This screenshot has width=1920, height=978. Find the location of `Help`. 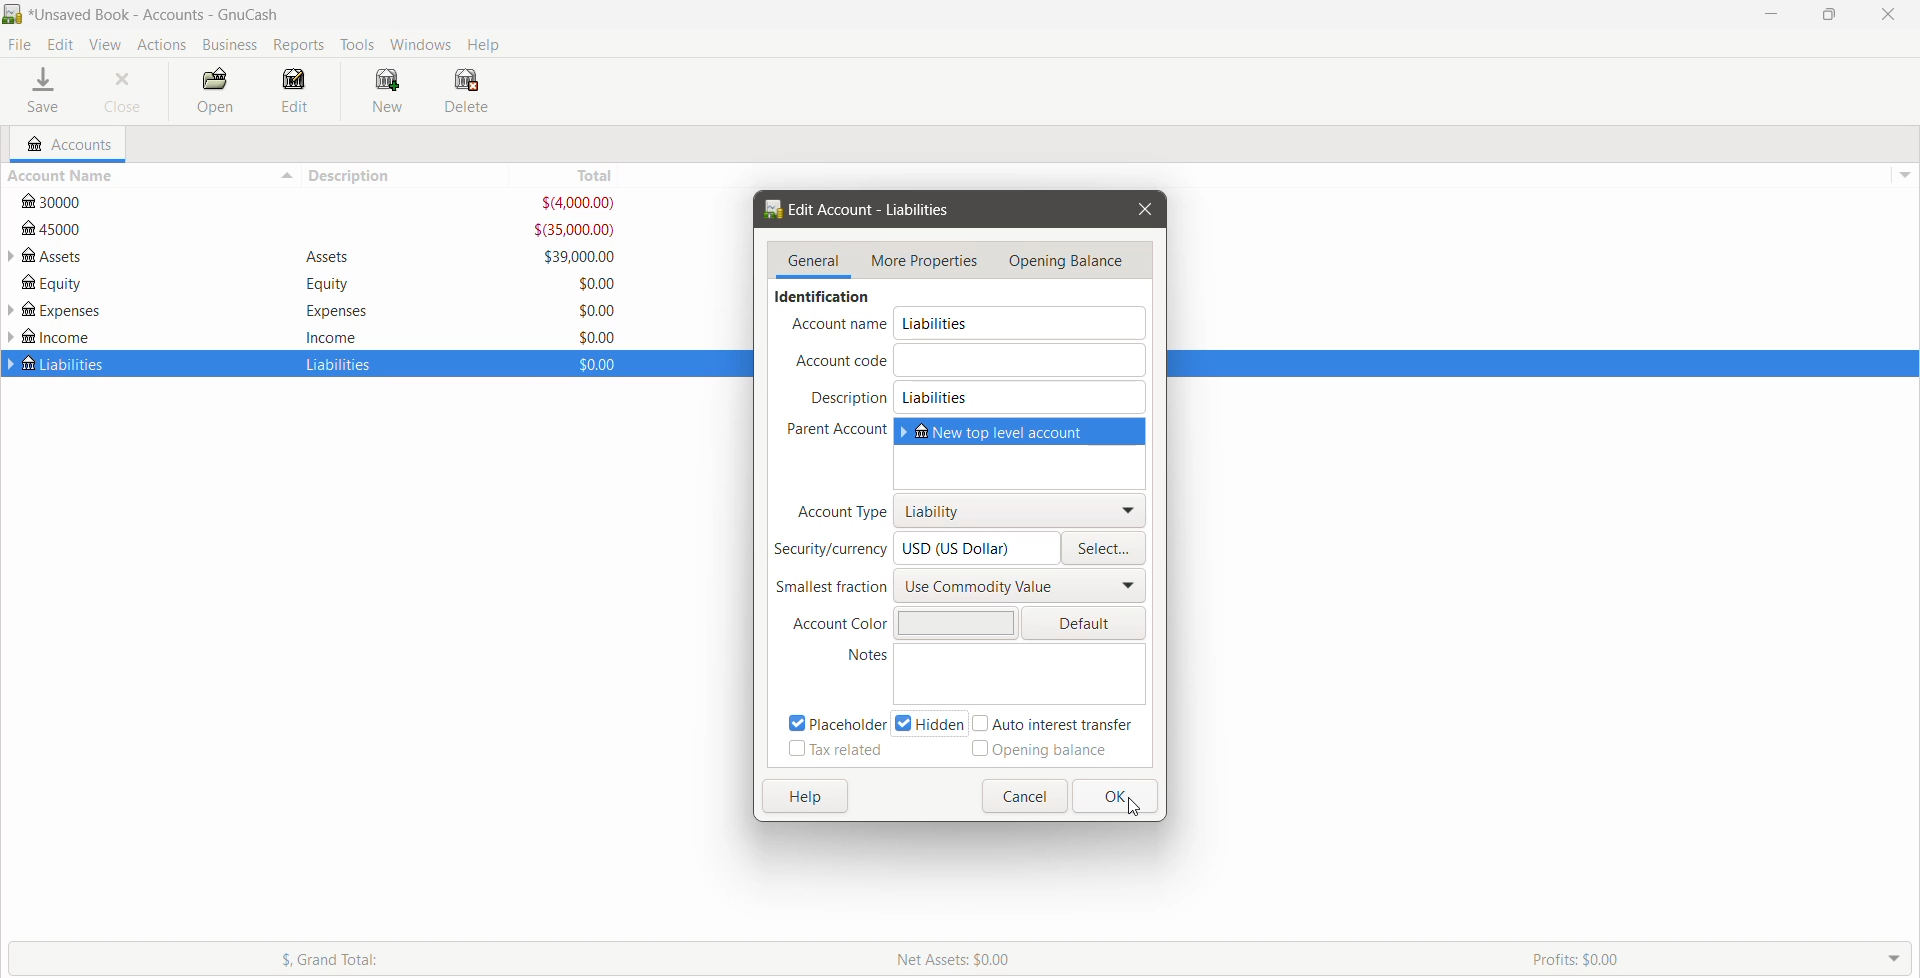

Help is located at coordinates (805, 798).